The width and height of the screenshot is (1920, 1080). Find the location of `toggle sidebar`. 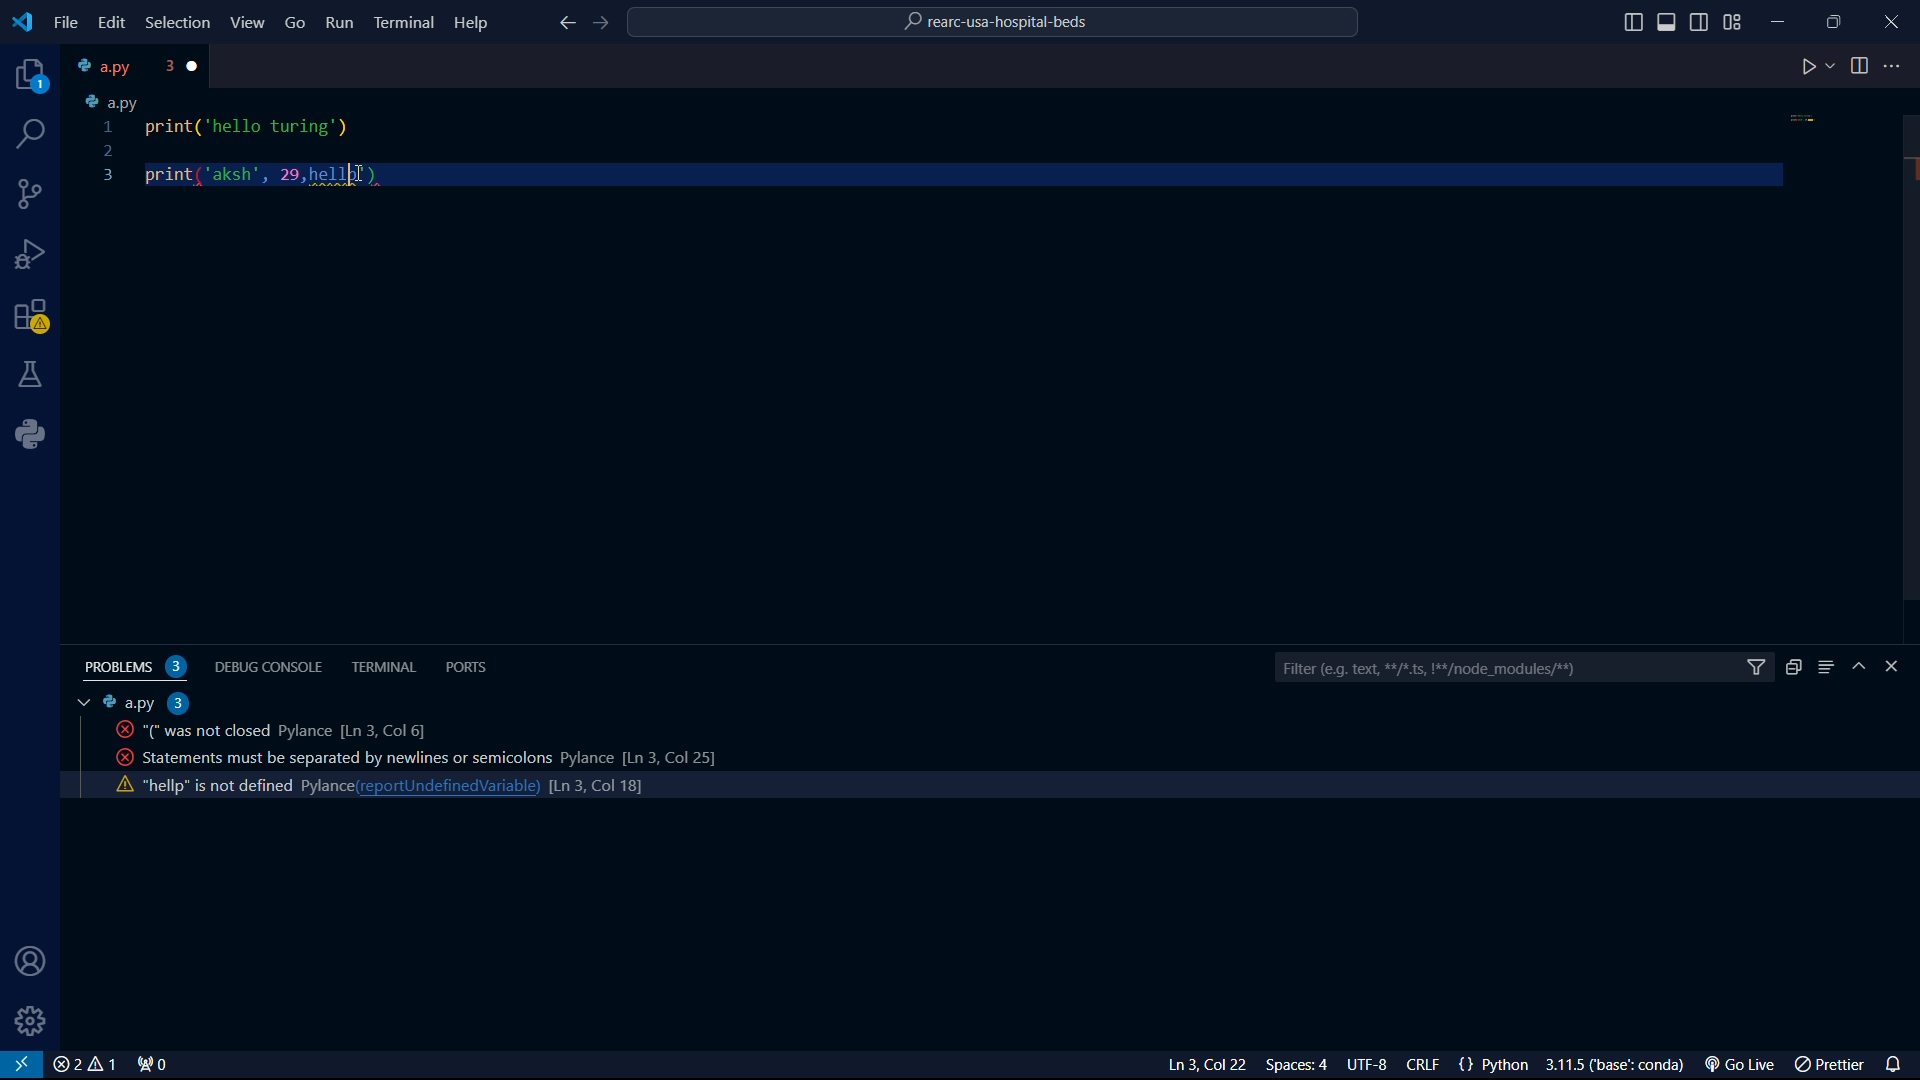

toggle sidebar is located at coordinates (1701, 20).